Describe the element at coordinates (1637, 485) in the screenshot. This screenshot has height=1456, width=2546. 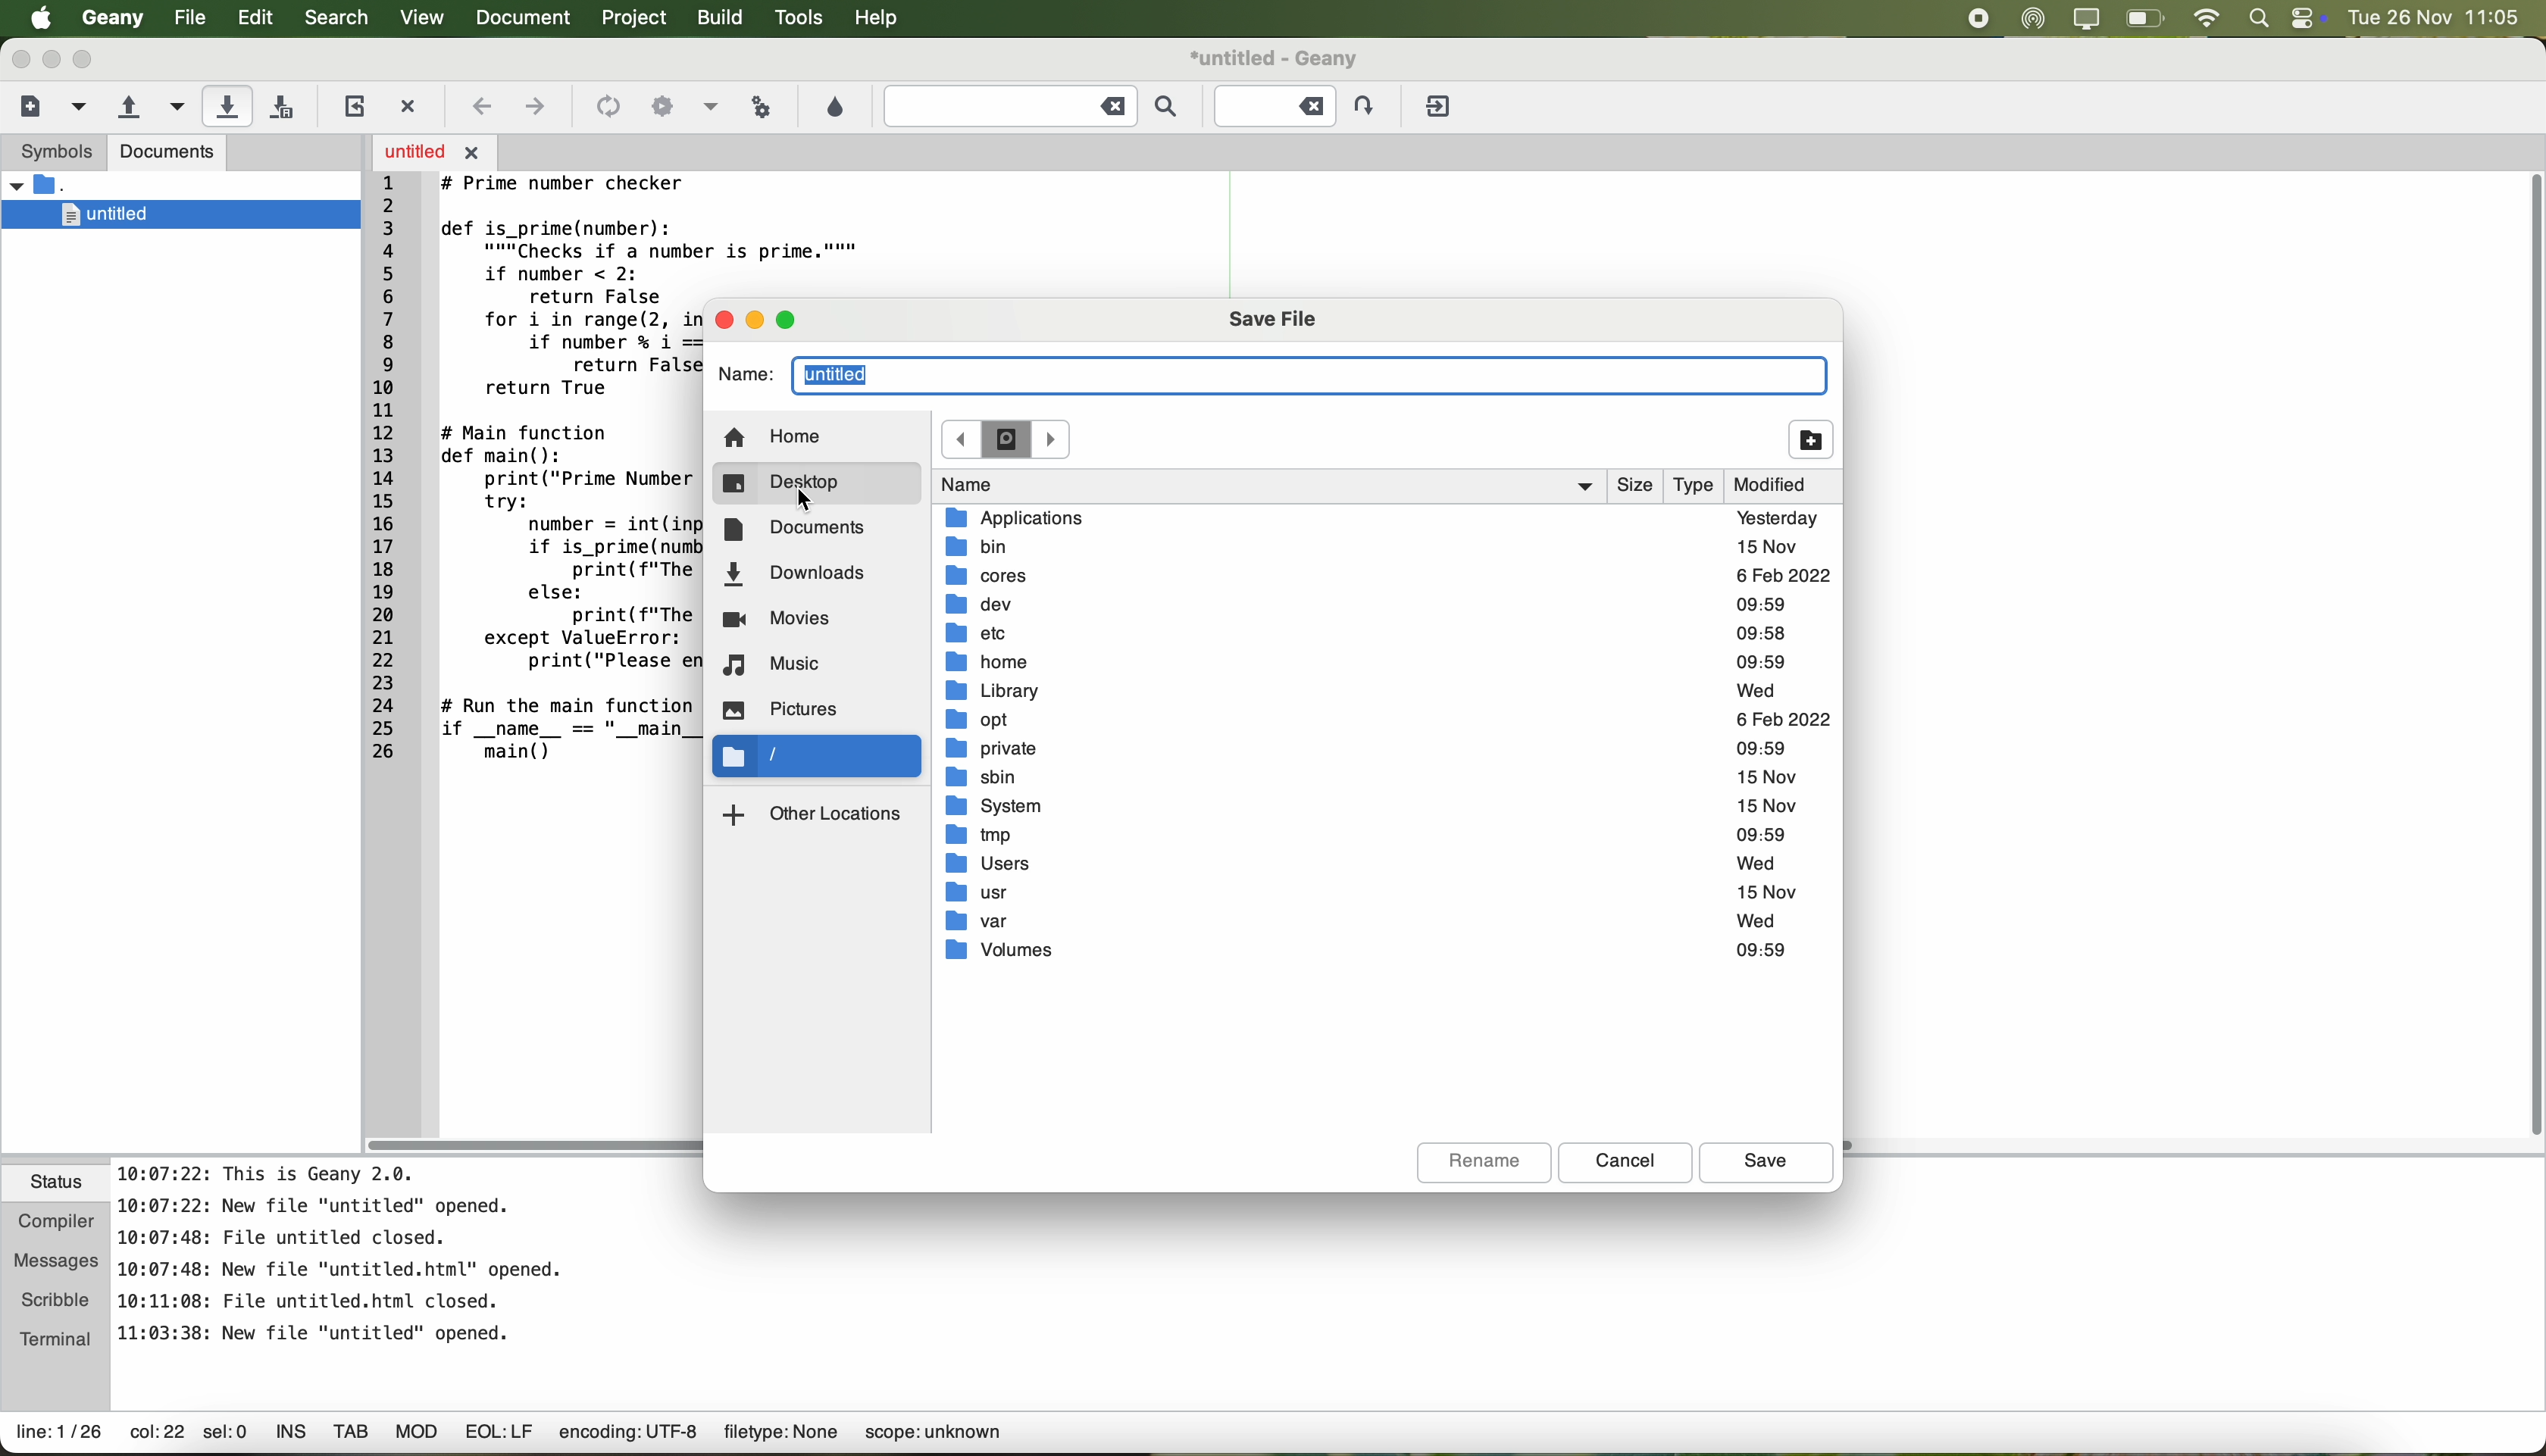
I see `size` at that location.